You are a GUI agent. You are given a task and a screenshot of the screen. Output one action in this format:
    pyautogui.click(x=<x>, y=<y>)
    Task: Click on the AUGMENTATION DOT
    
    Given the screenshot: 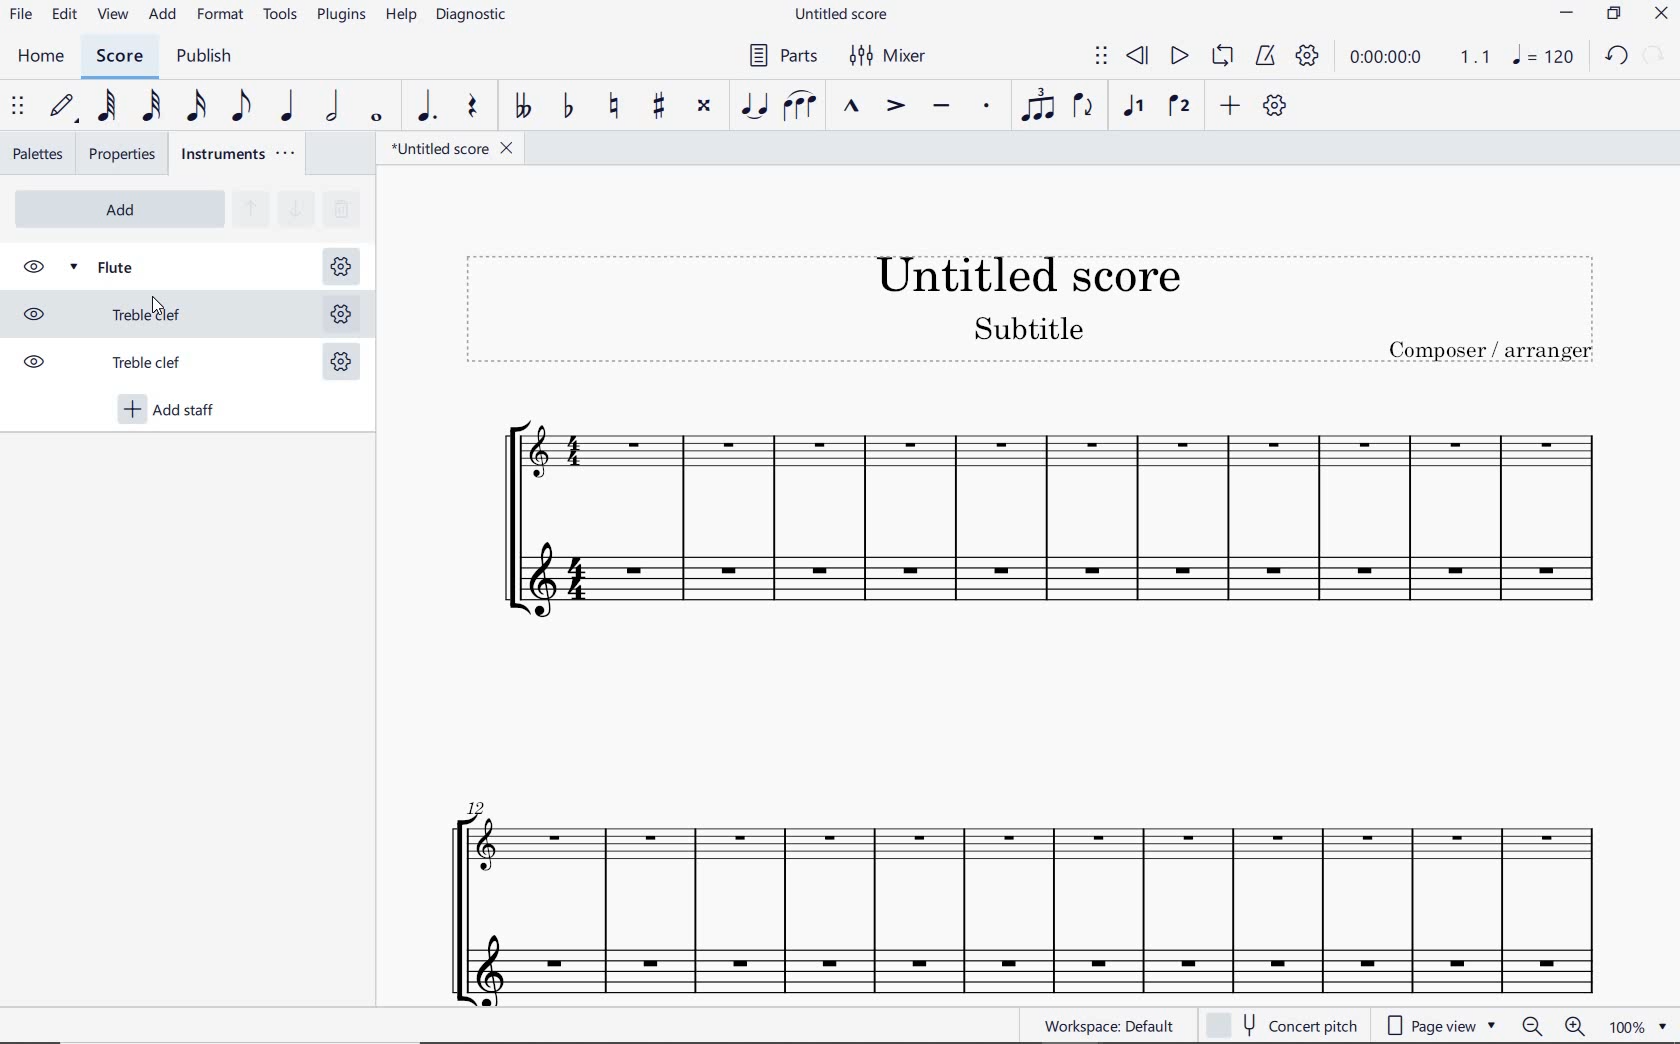 What is the action you would take?
    pyautogui.click(x=424, y=108)
    